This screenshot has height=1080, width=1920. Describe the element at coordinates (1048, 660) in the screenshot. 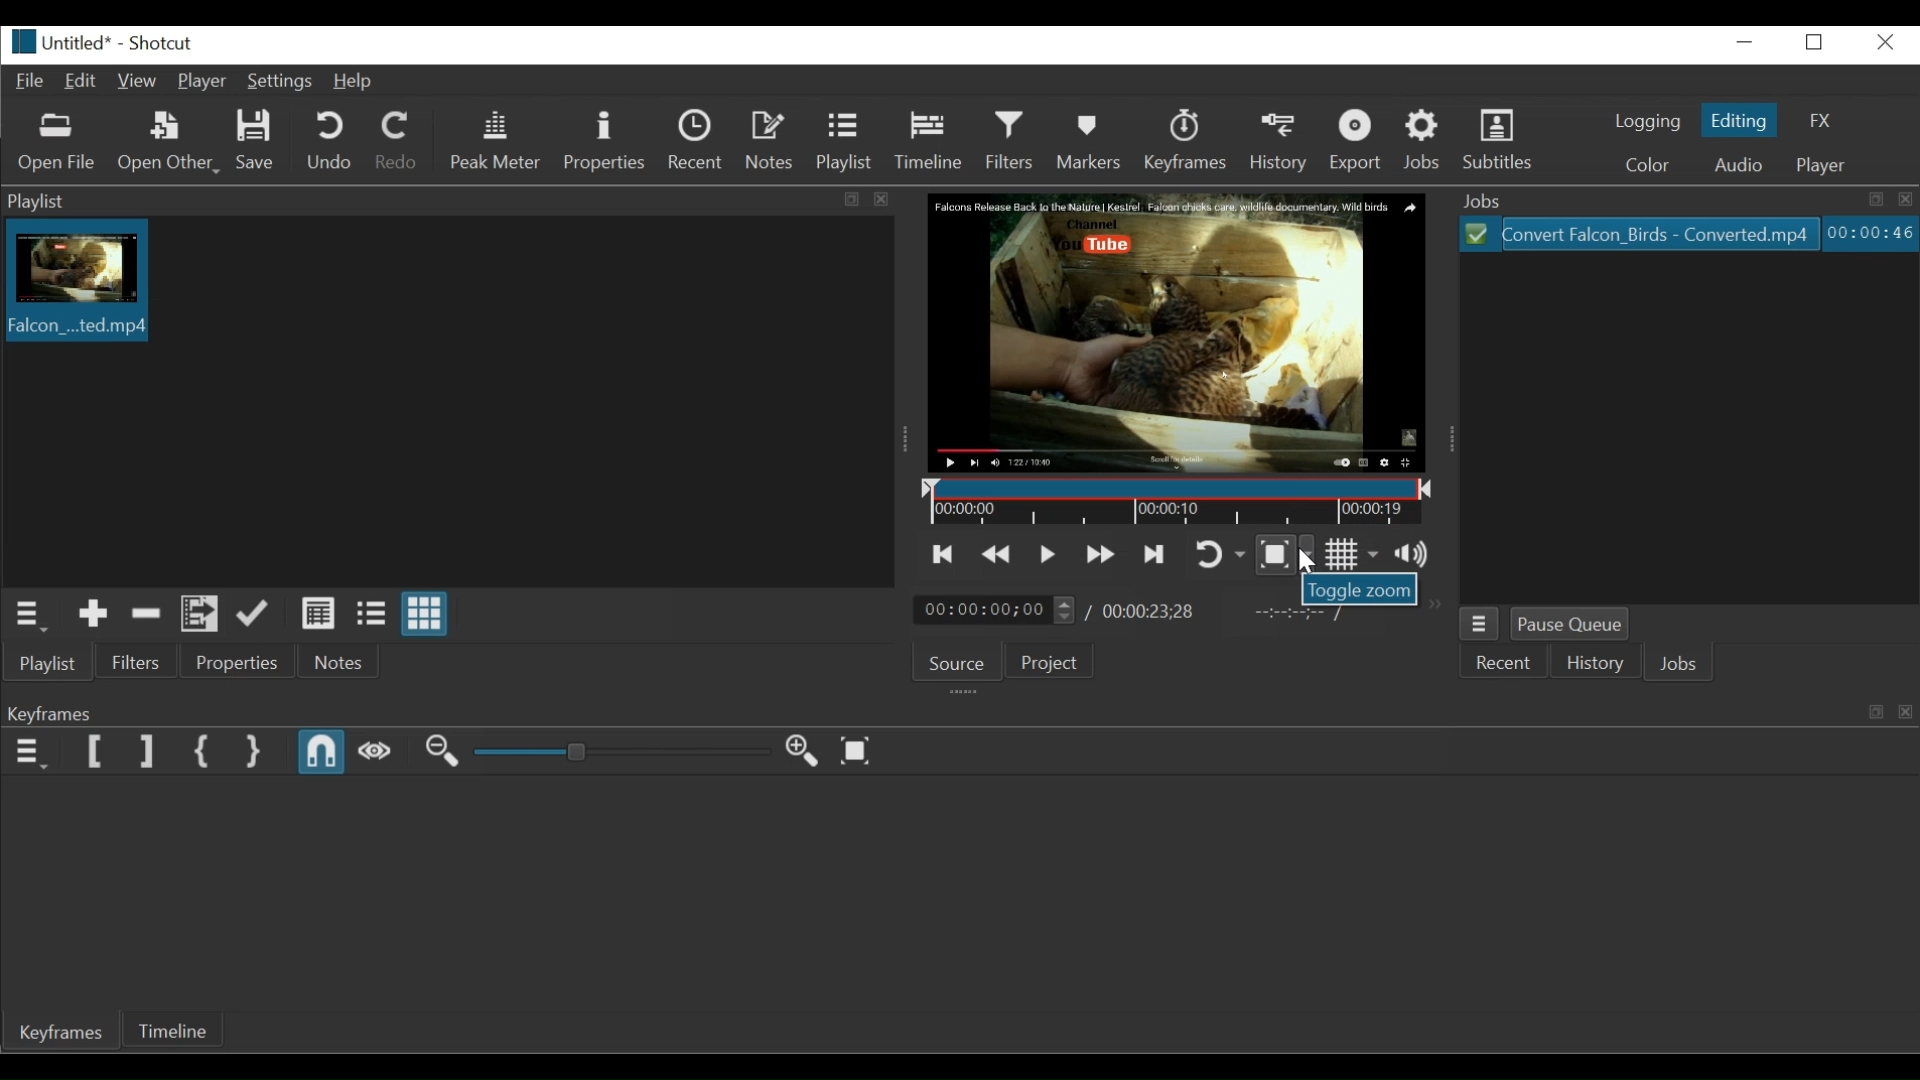

I see `Project` at that location.